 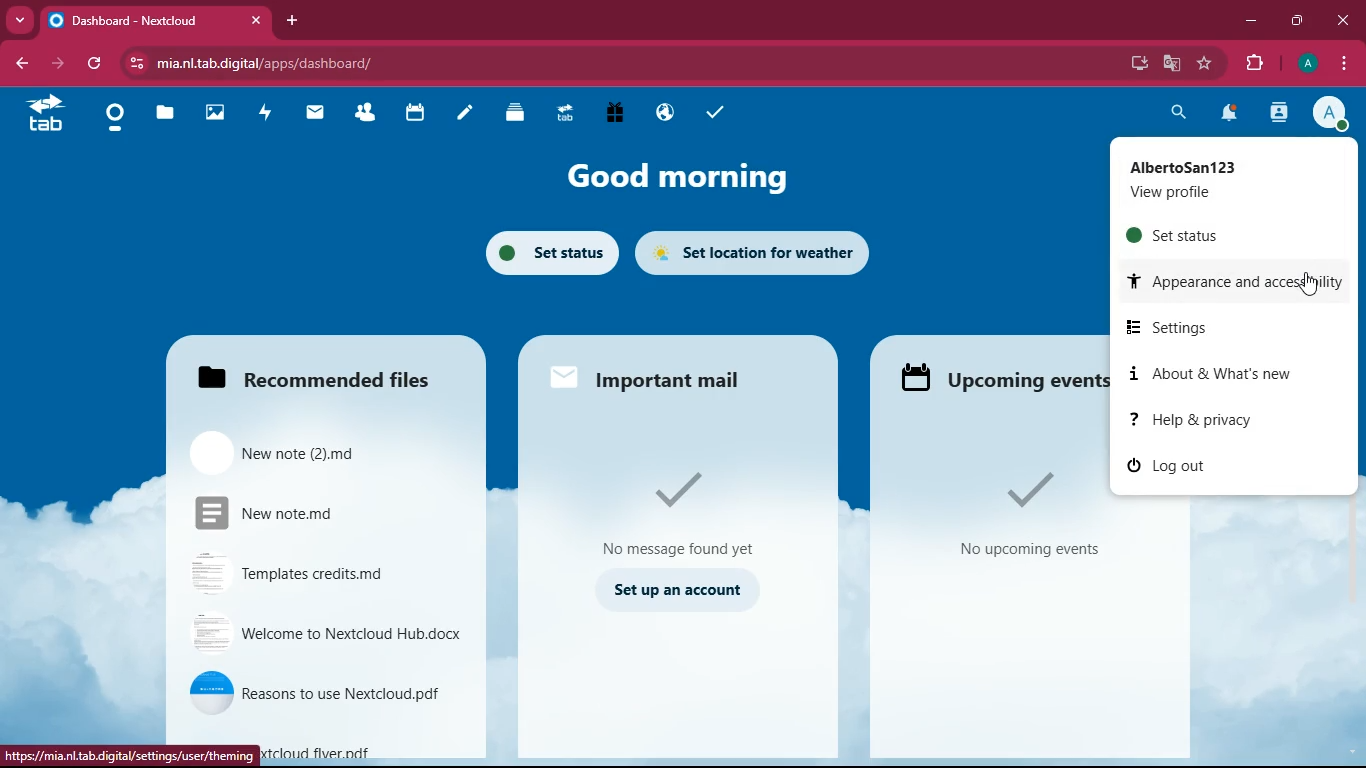 I want to click on profile, so click(x=1331, y=115).